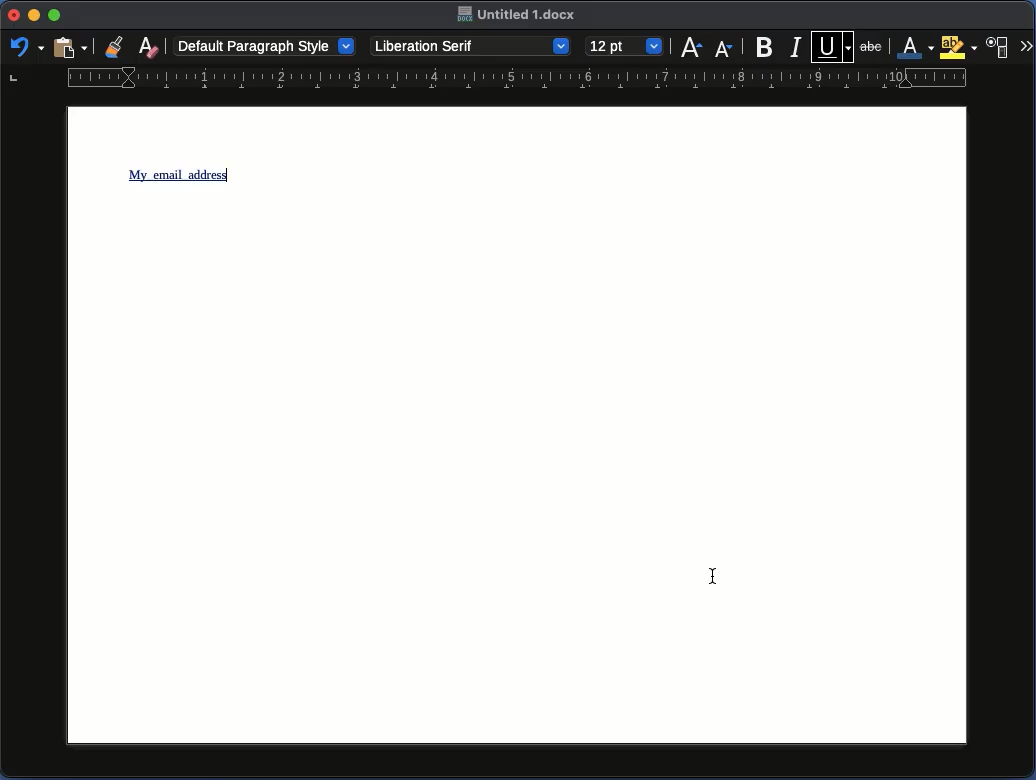  Describe the element at coordinates (796, 46) in the screenshot. I see `Italics` at that location.